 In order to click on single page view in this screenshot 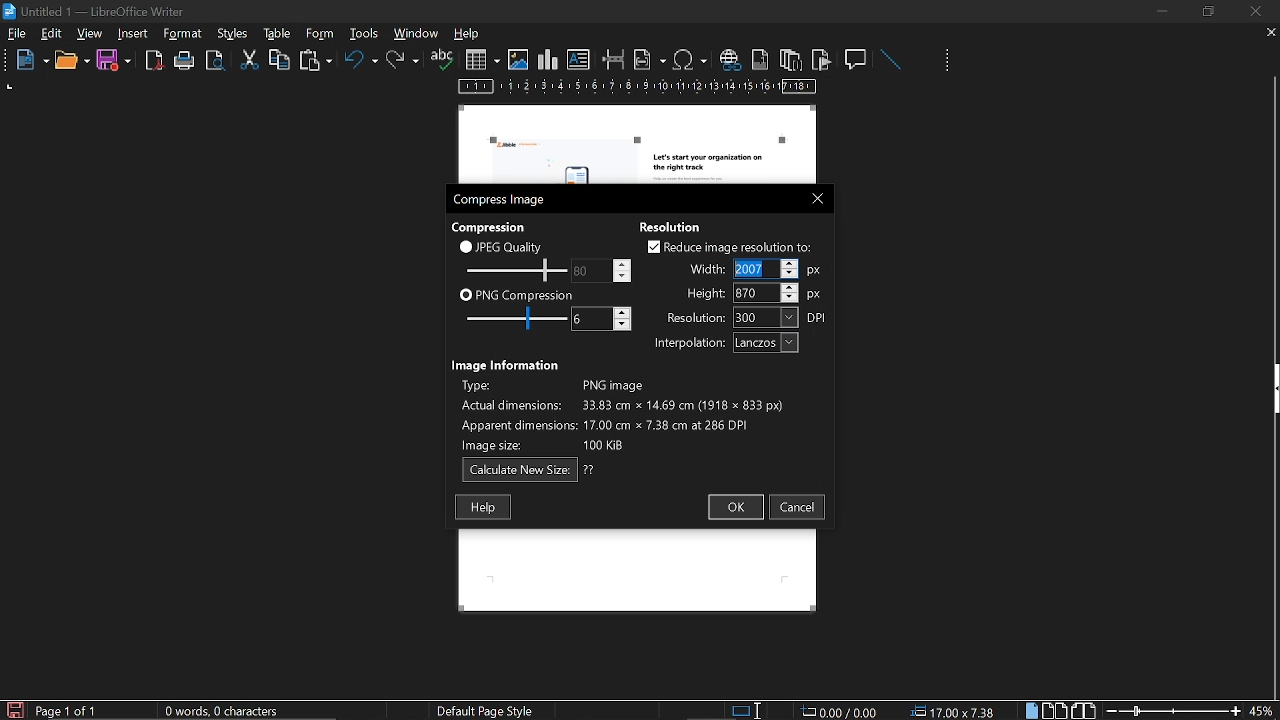, I will do `click(1034, 710)`.